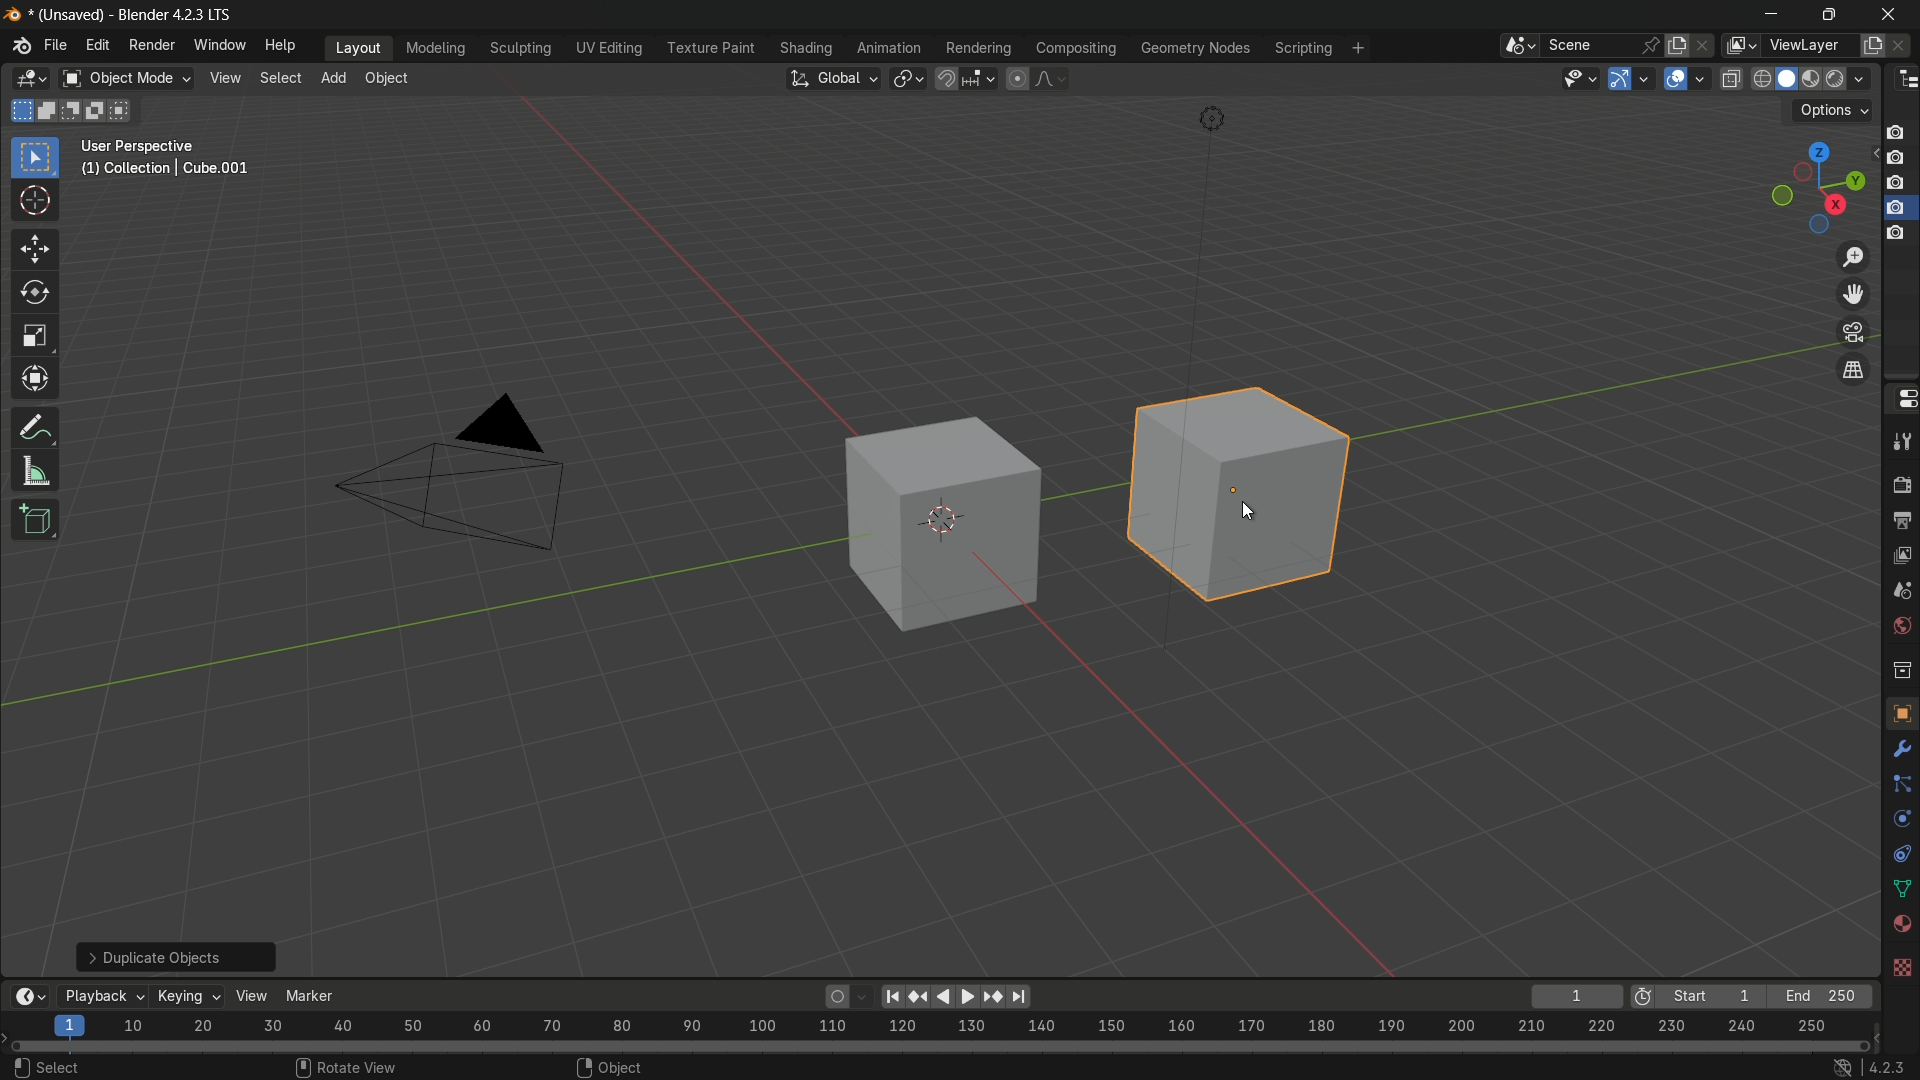 This screenshot has width=1920, height=1080. Describe the element at coordinates (232, 1068) in the screenshot. I see `XYZ AXIS ` at that location.